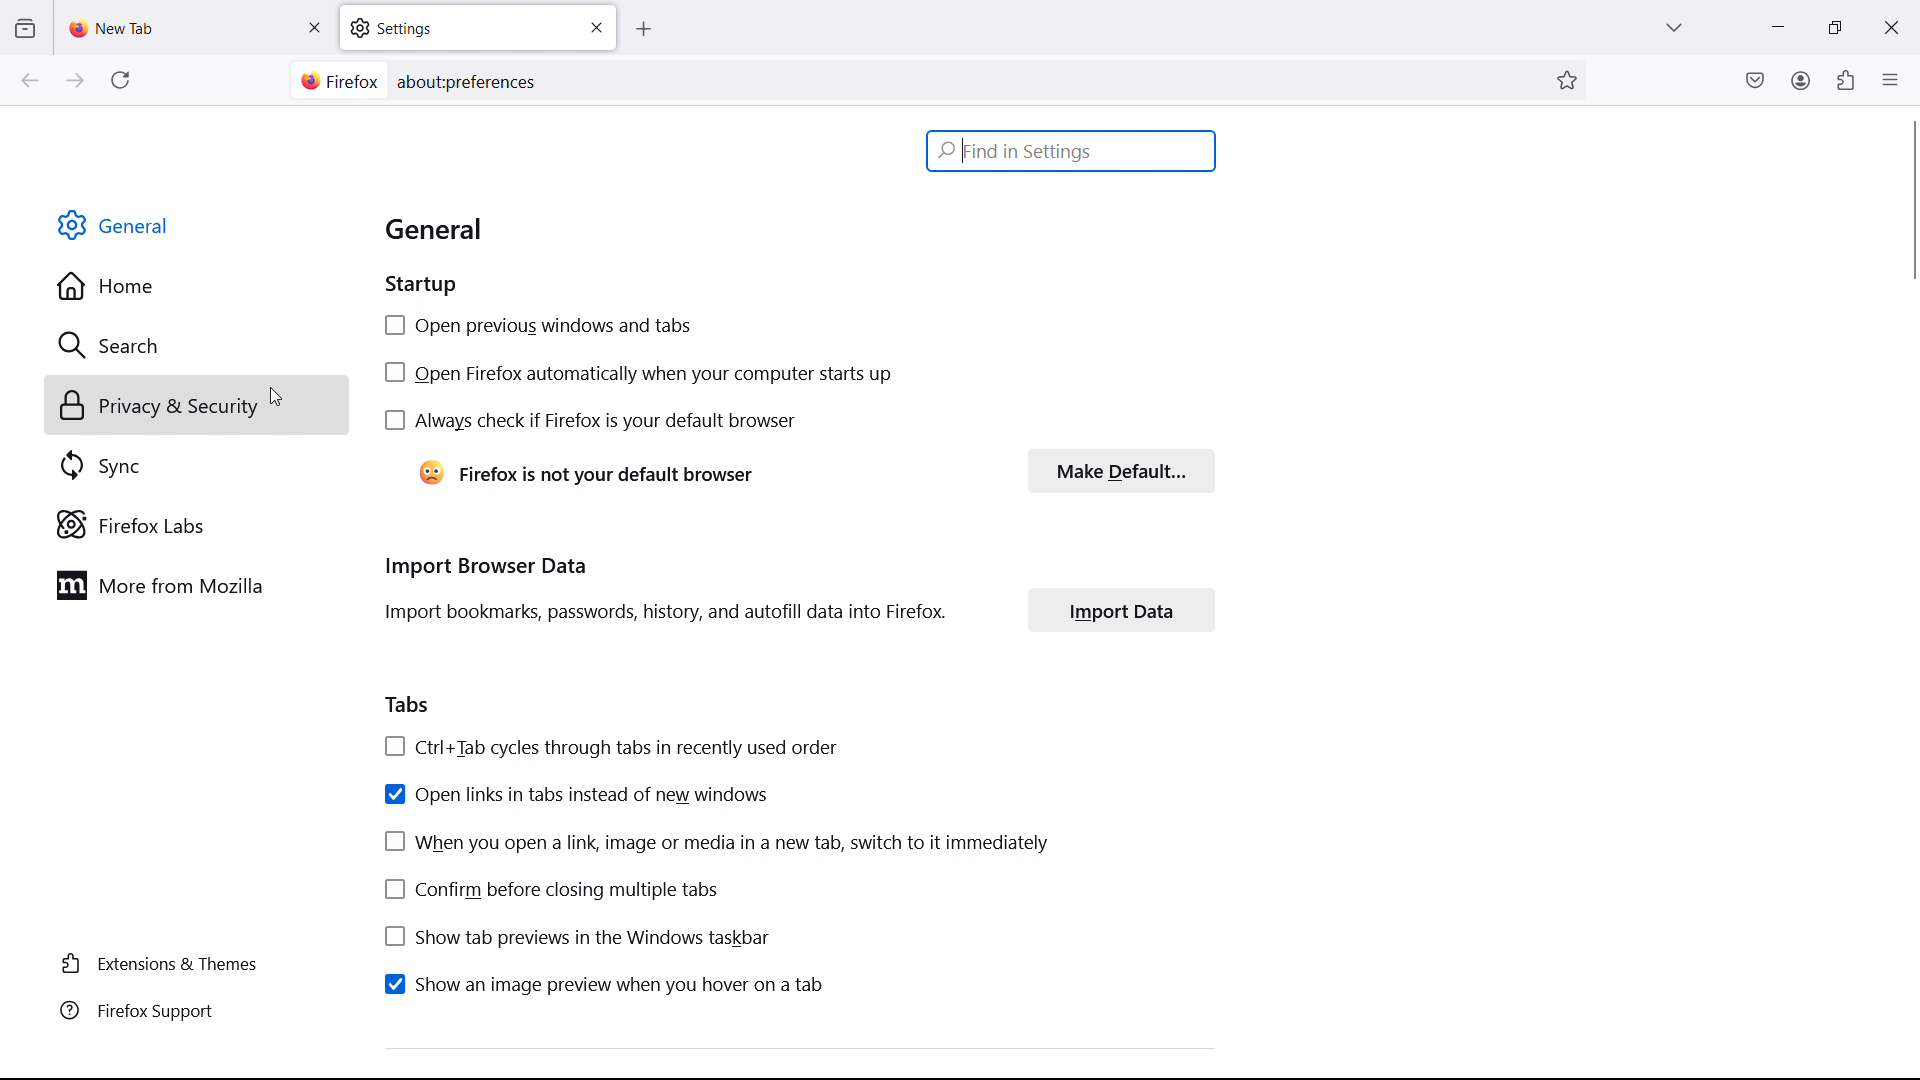 The height and width of the screenshot is (1080, 1920). I want to click on close, so click(1890, 24).